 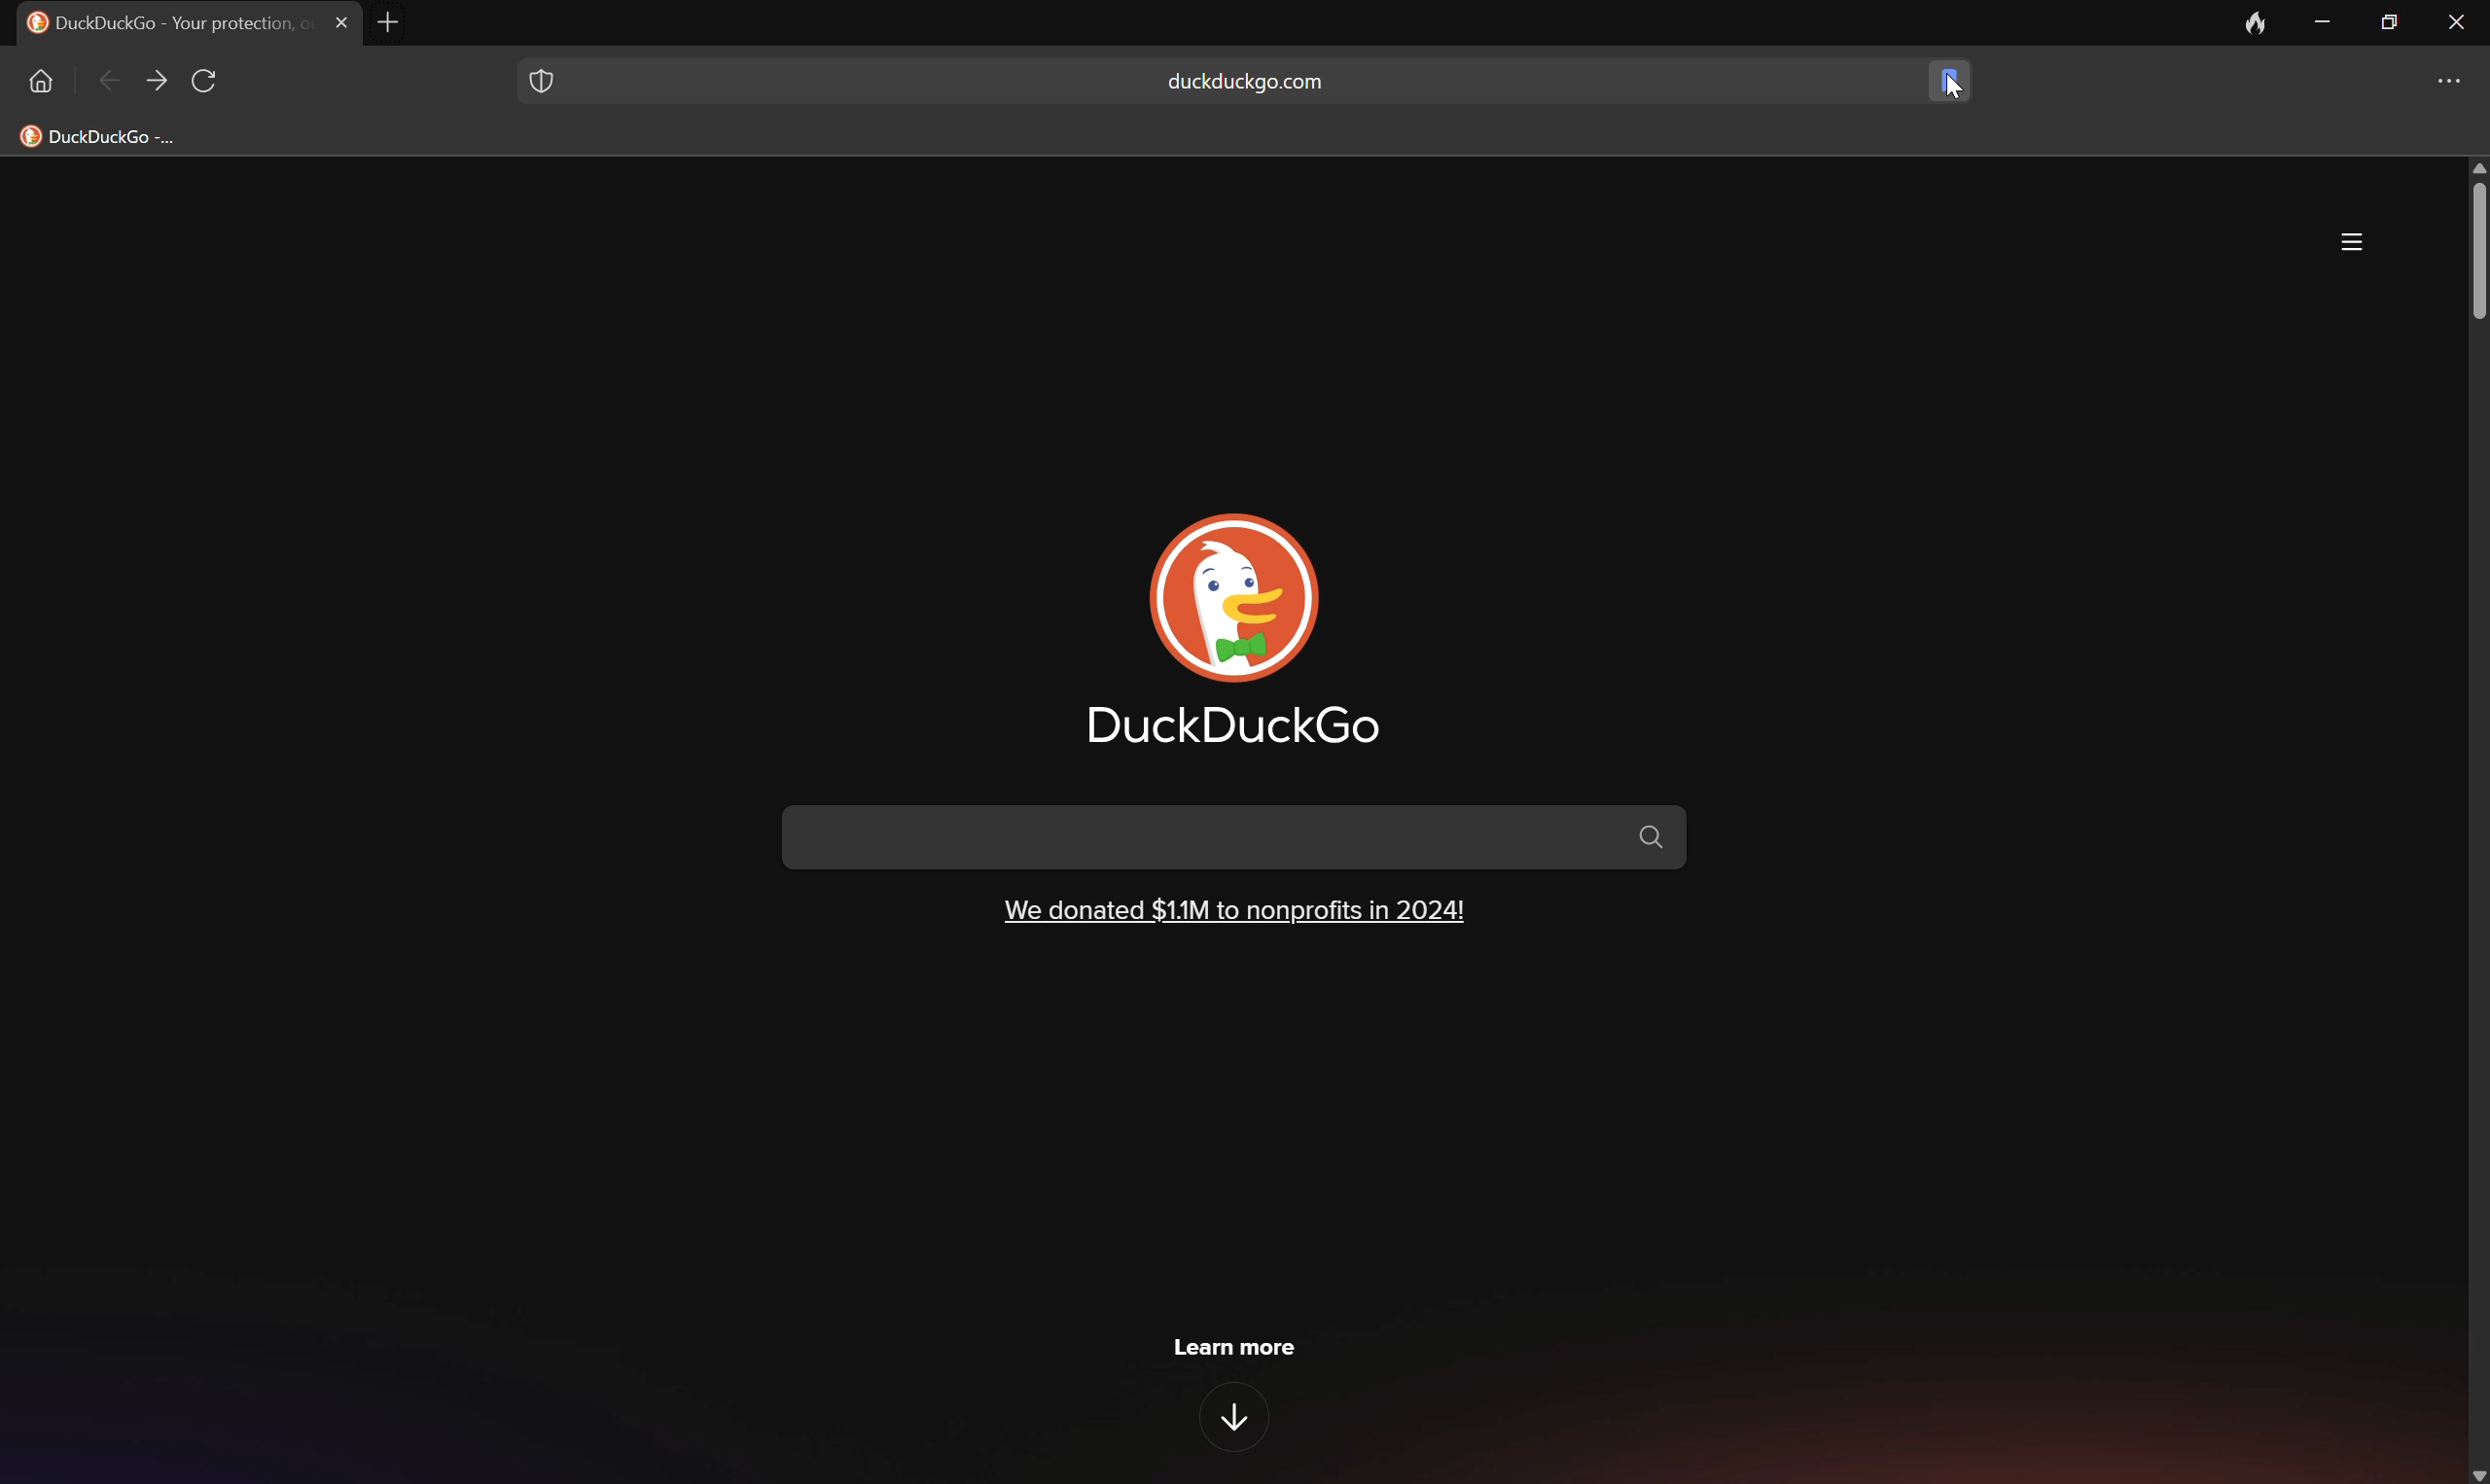 I want to click on Close, so click(x=343, y=22).